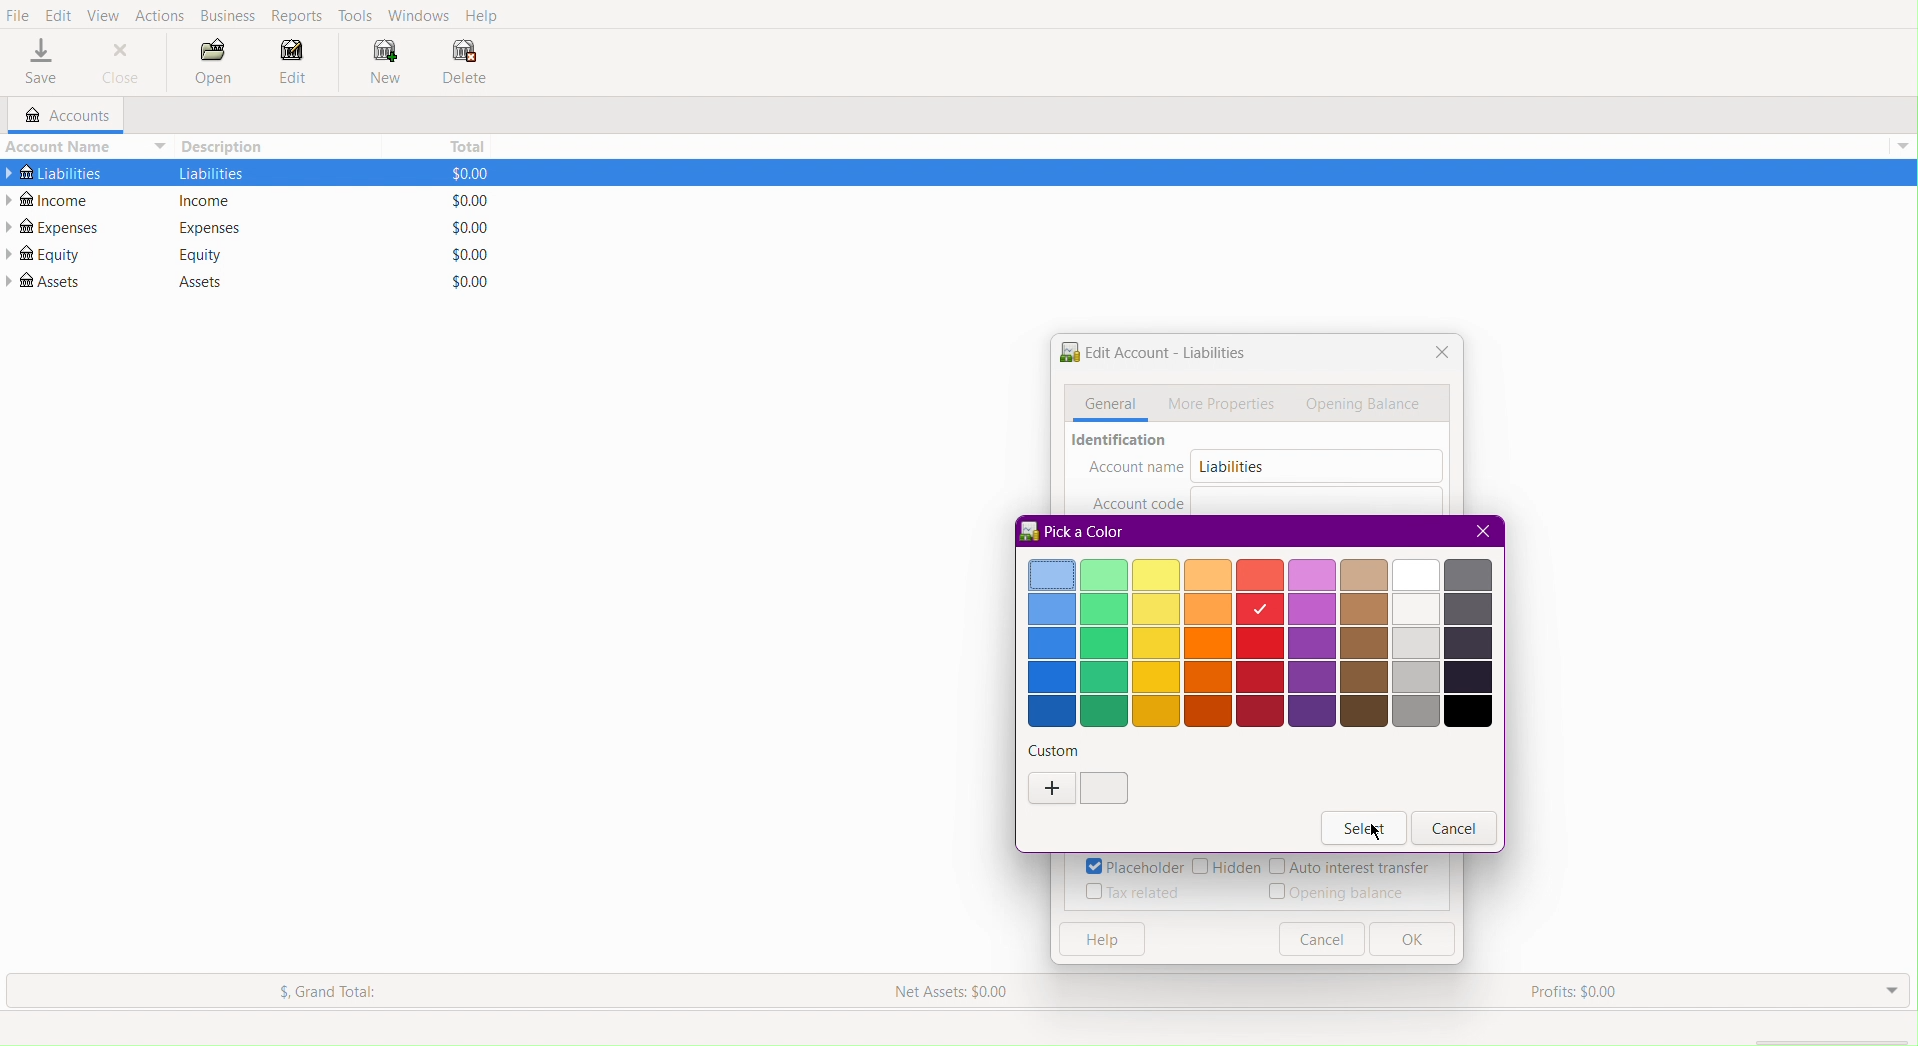  I want to click on Help, so click(1099, 940).